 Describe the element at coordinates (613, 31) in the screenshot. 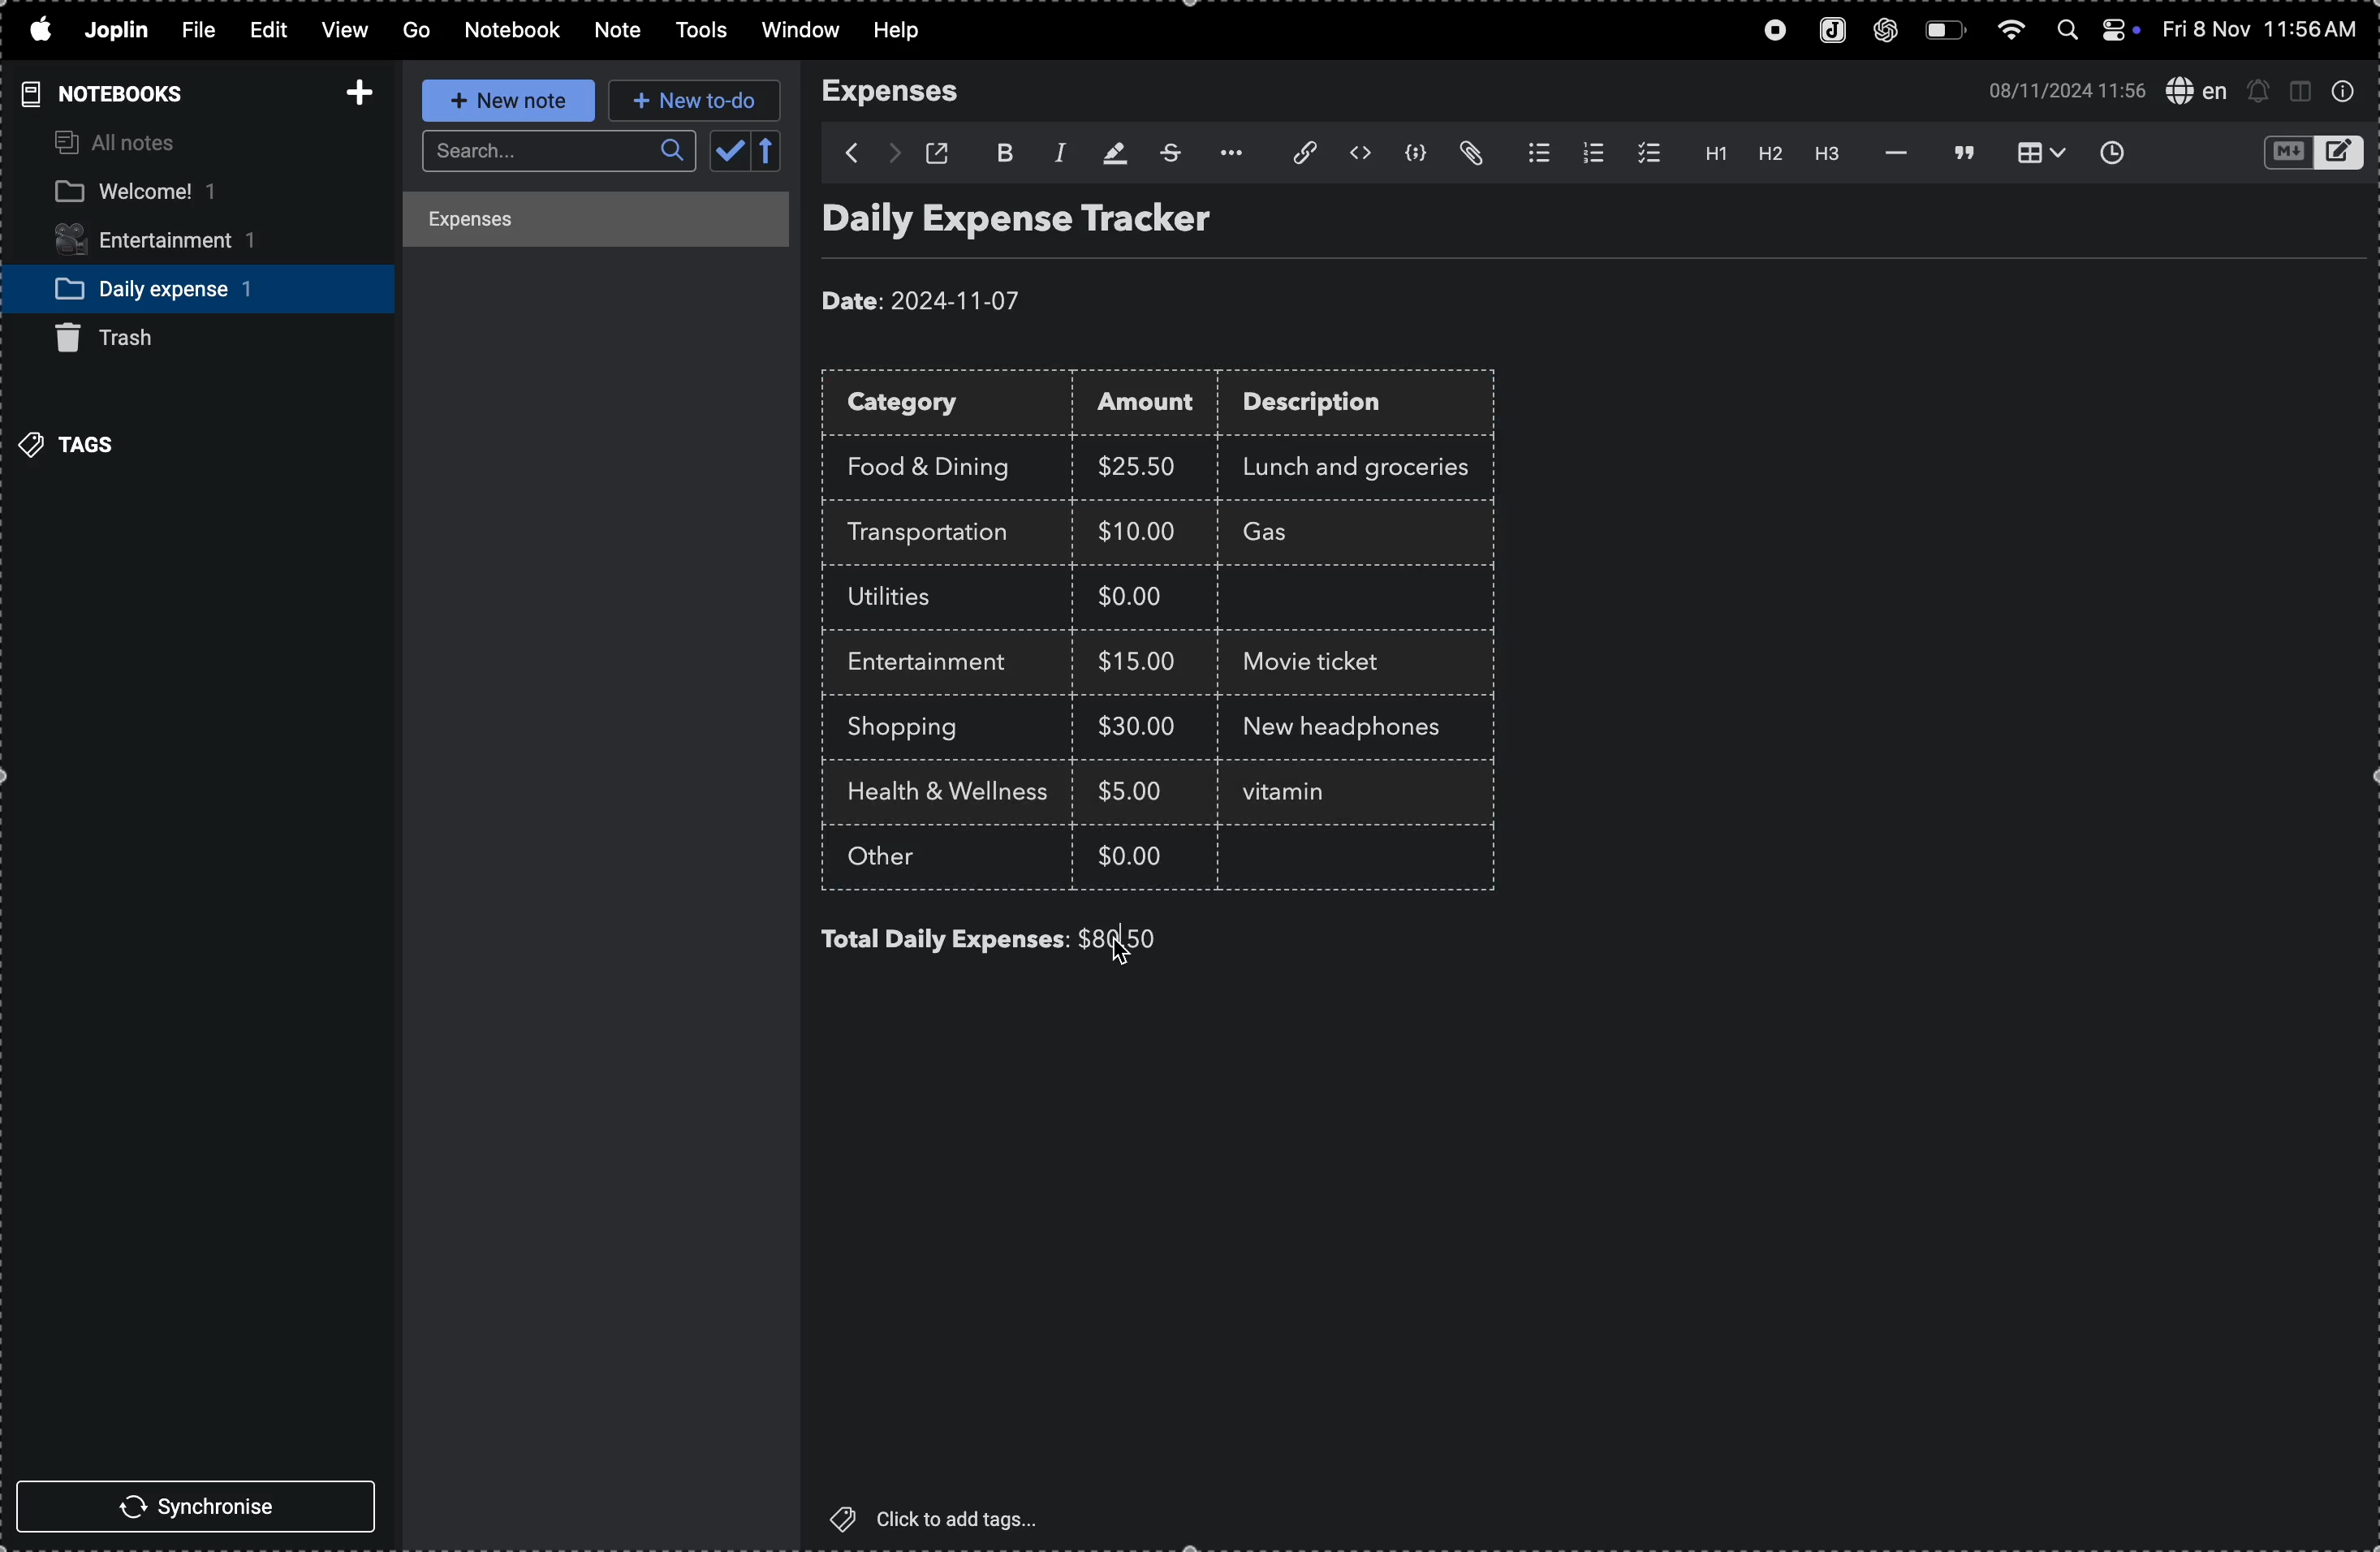

I see `note` at that location.